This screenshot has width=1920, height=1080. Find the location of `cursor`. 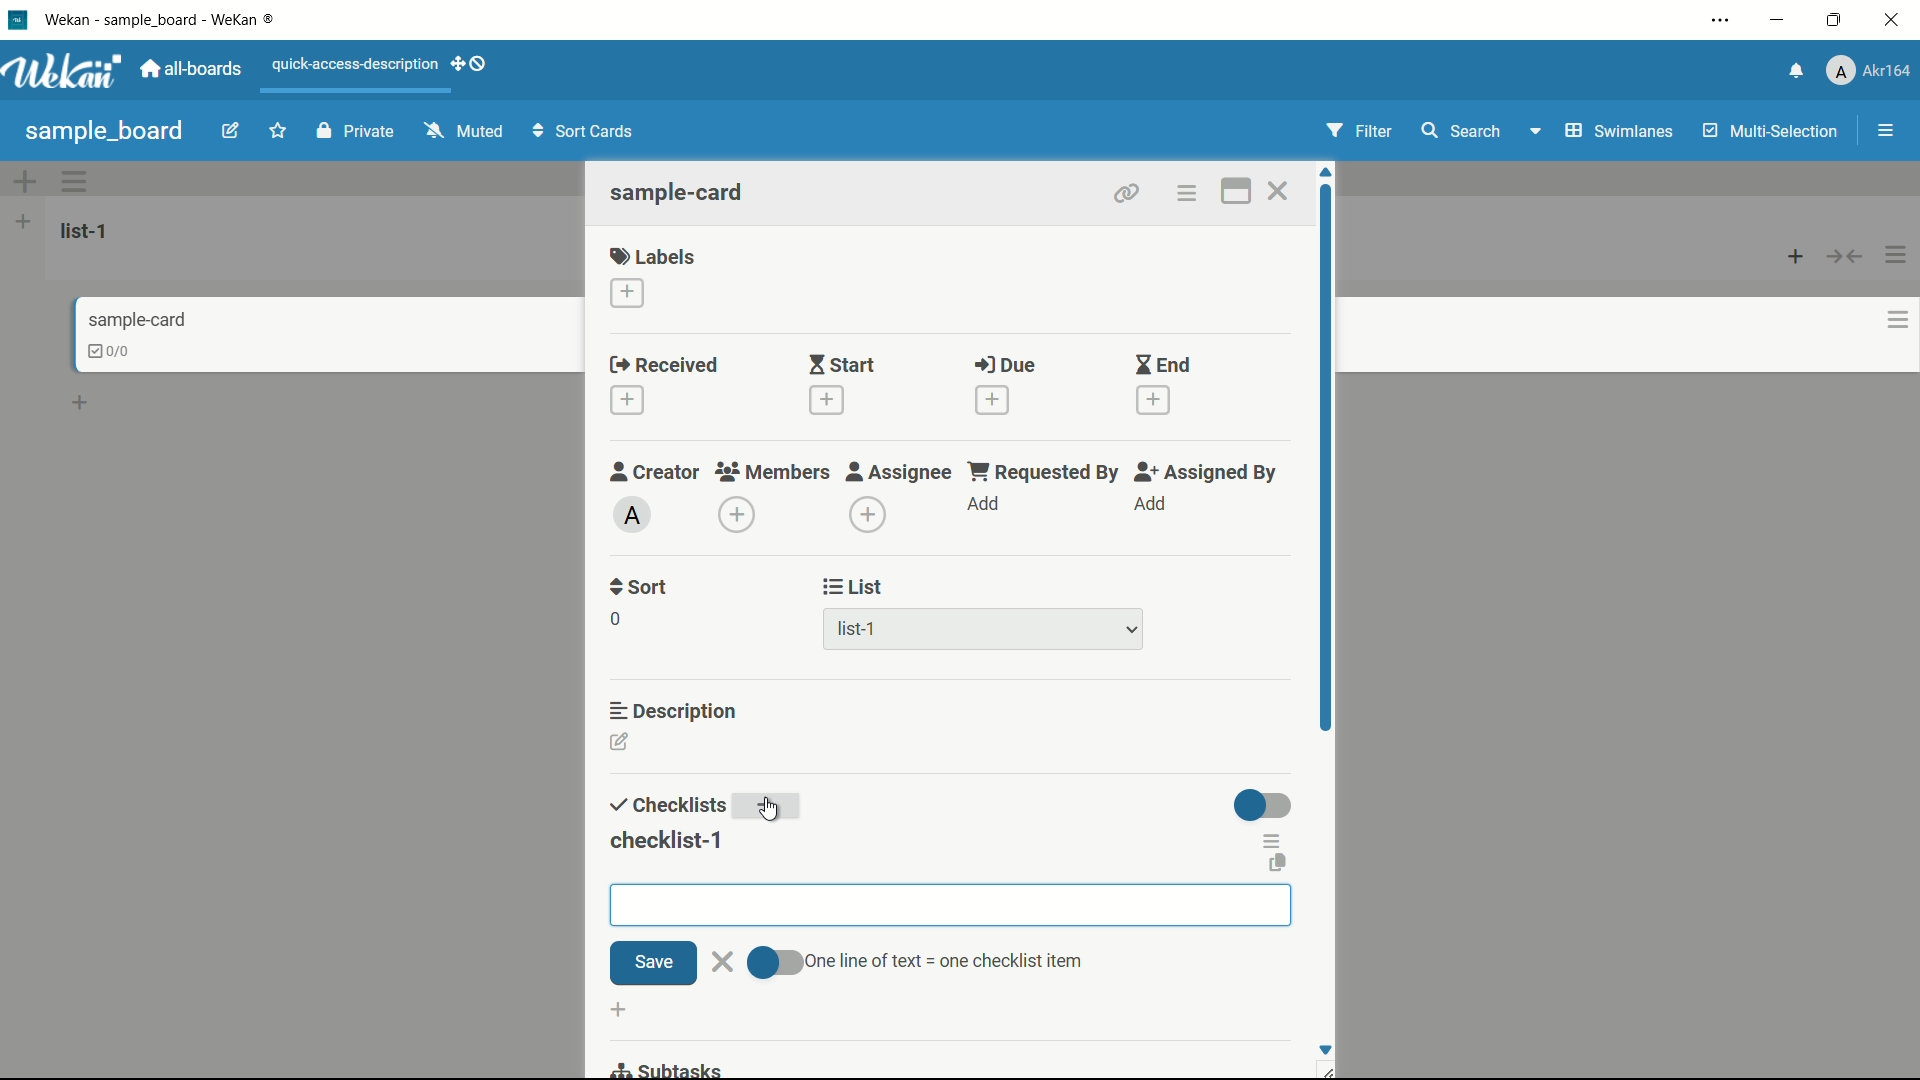

cursor is located at coordinates (769, 808).